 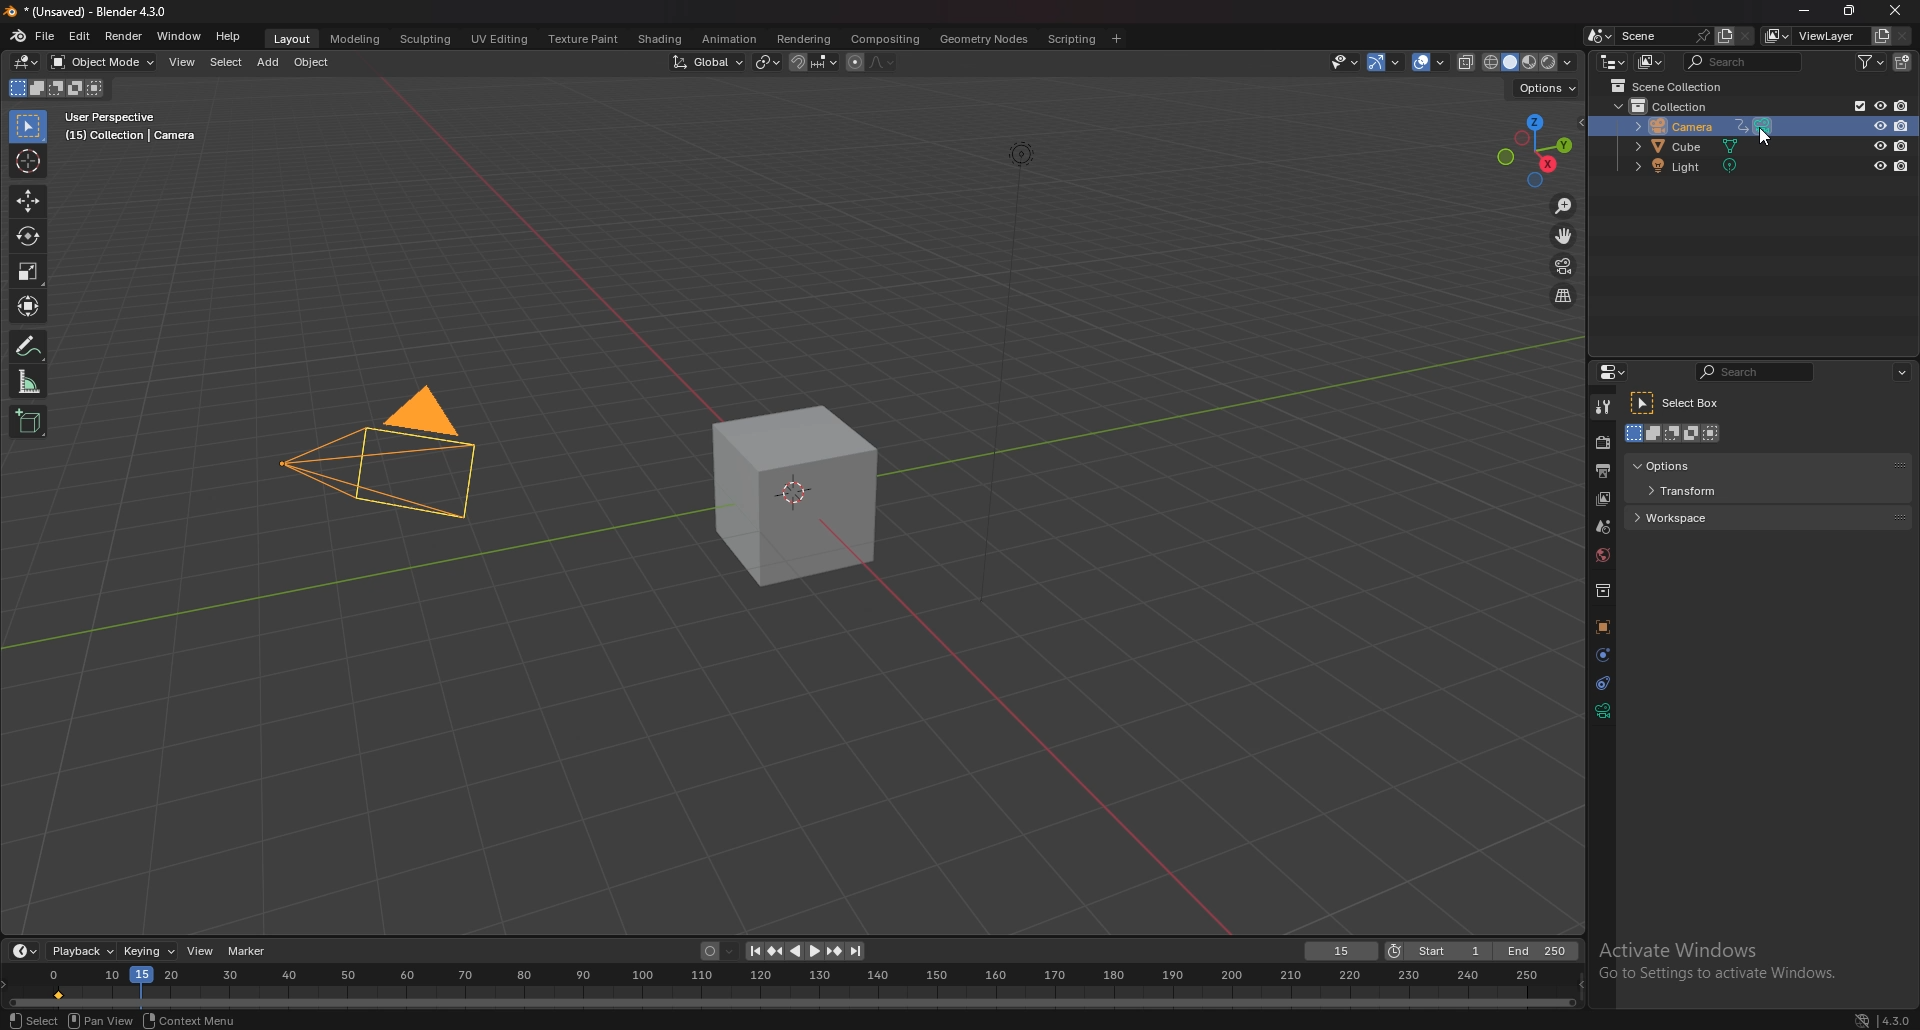 What do you see at coordinates (1614, 371) in the screenshot?
I see `editor type` at bounding box center [1614, 371].